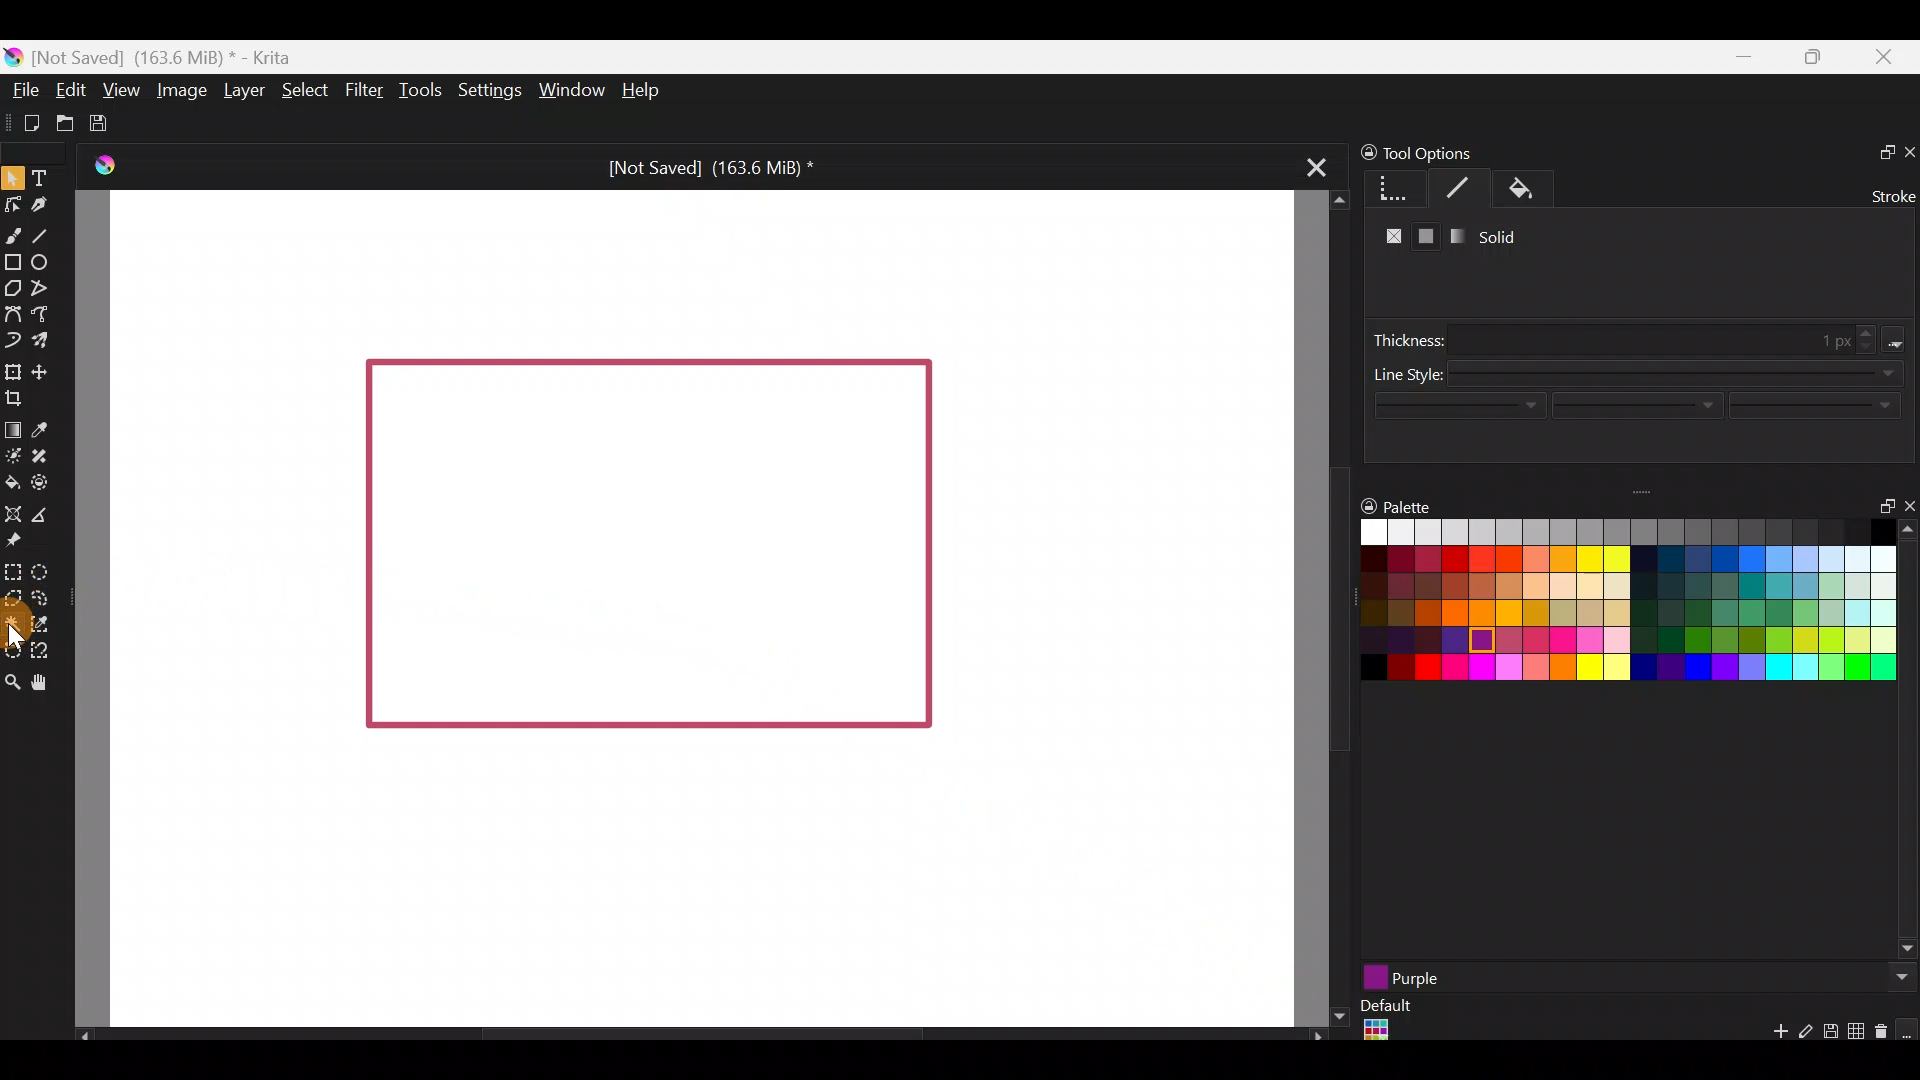 This screenshot has height=1080, width=1920. What do you see at coordinates (42, 338) in the screenshot?
I see `Multibrush tool` at bounding box center [42, 338].